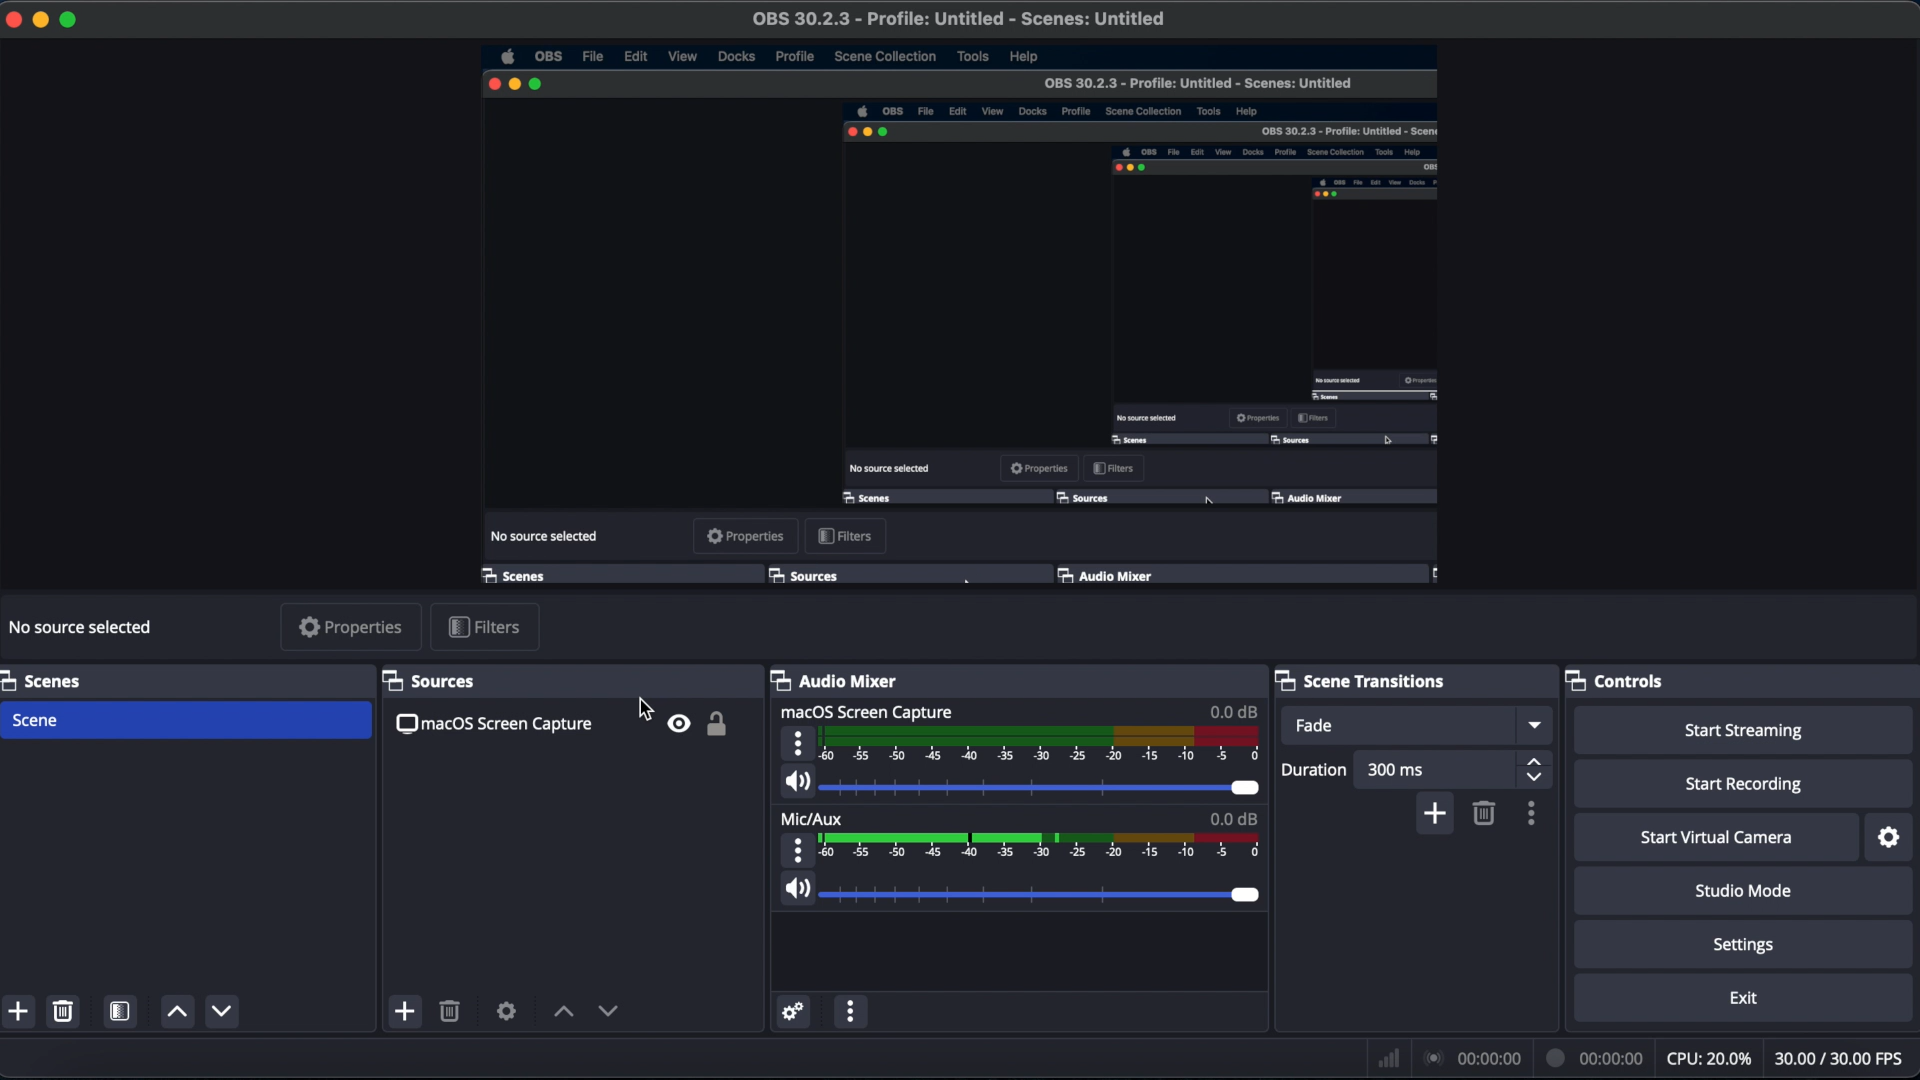  Describe the element at coordinates (1434, 813) in the screenshot. I see `add configurable transition` at that location.